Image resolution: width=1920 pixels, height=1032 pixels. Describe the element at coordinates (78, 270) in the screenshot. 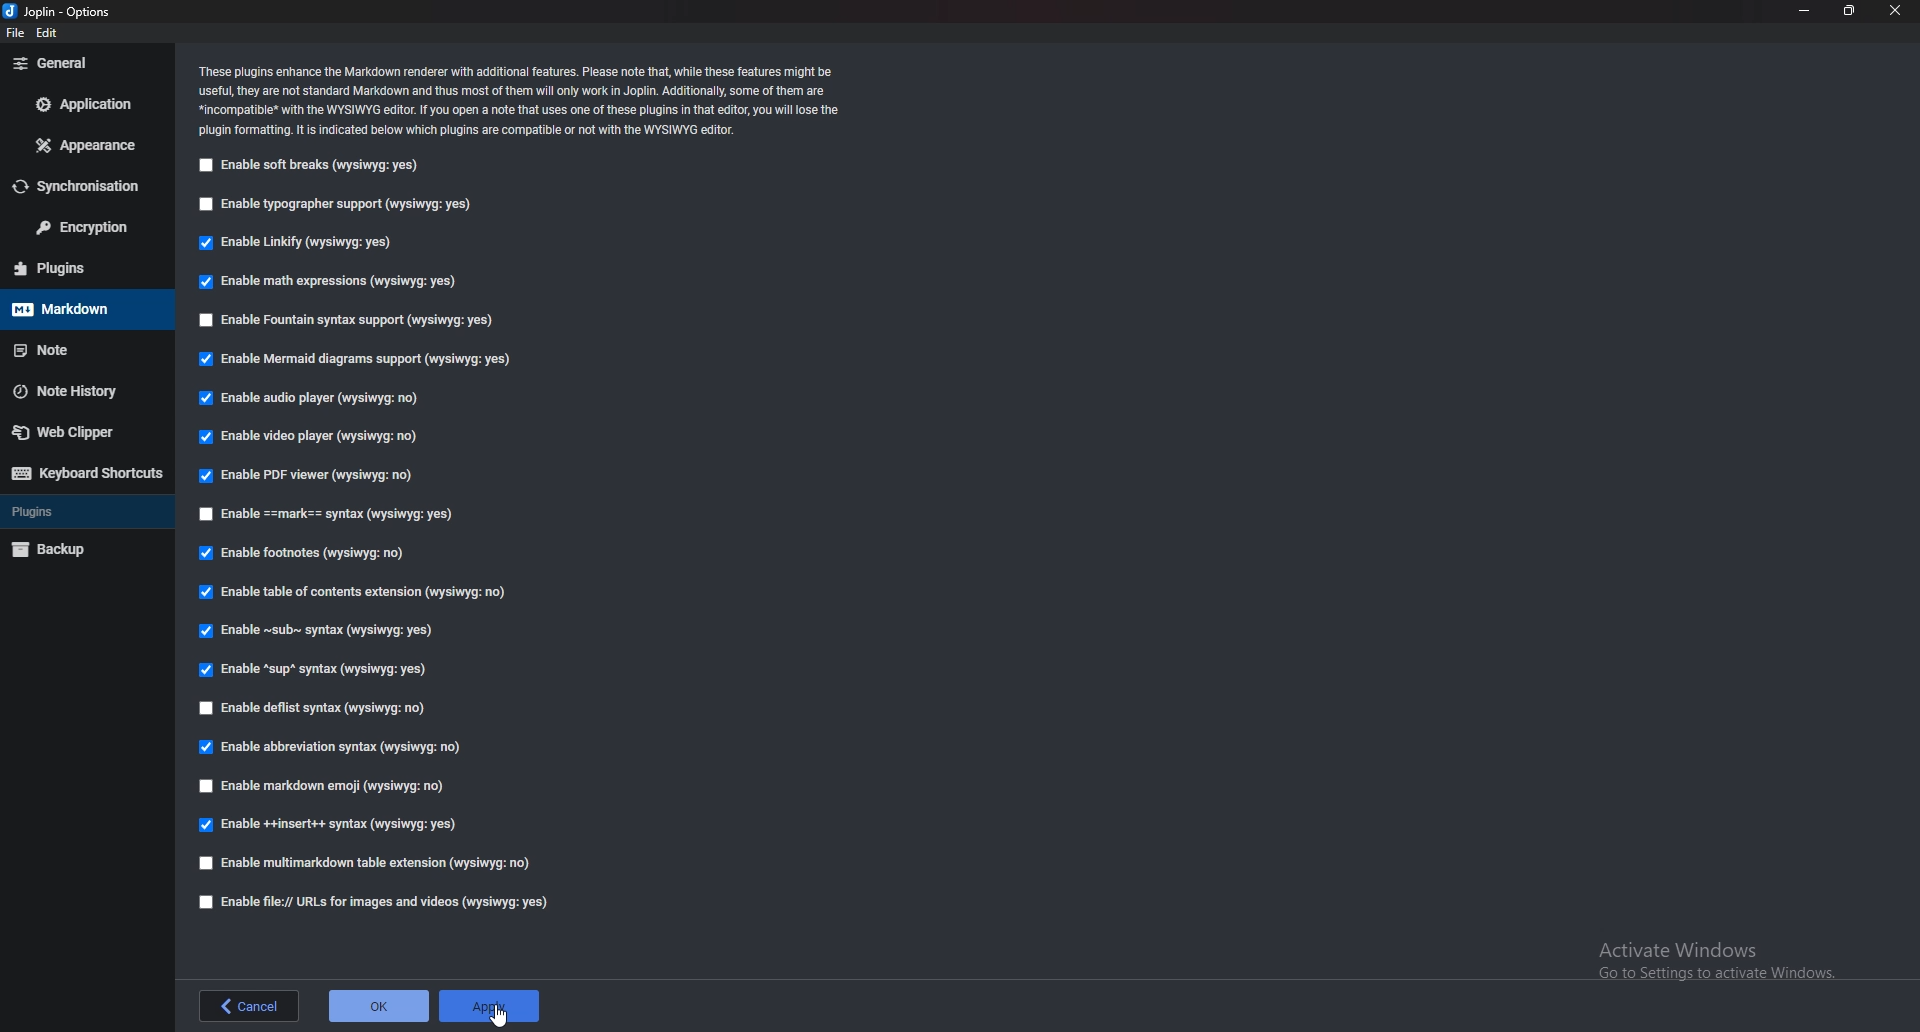

I see `Plugins` at that location.